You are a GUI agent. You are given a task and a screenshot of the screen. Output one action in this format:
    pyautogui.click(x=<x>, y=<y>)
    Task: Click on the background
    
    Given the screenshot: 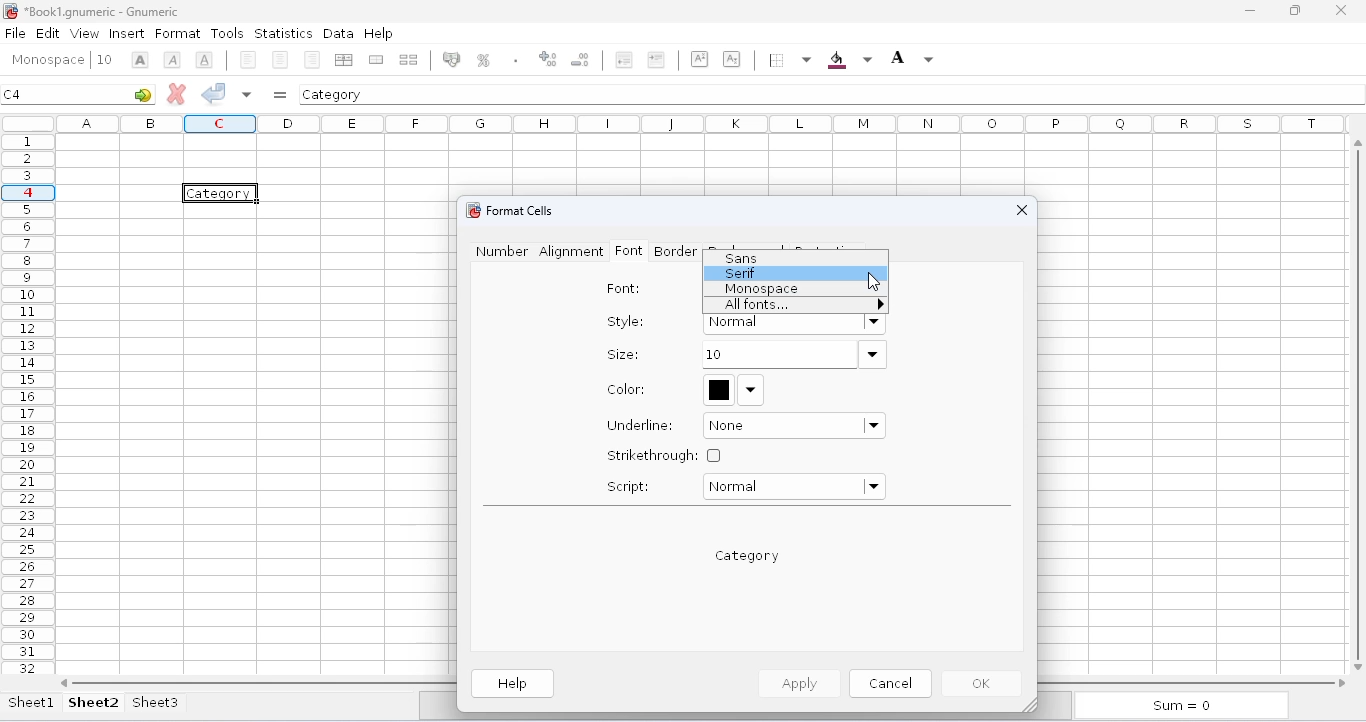 What is the action you would take?
    pyautogui.click(x=849, y=60)
    